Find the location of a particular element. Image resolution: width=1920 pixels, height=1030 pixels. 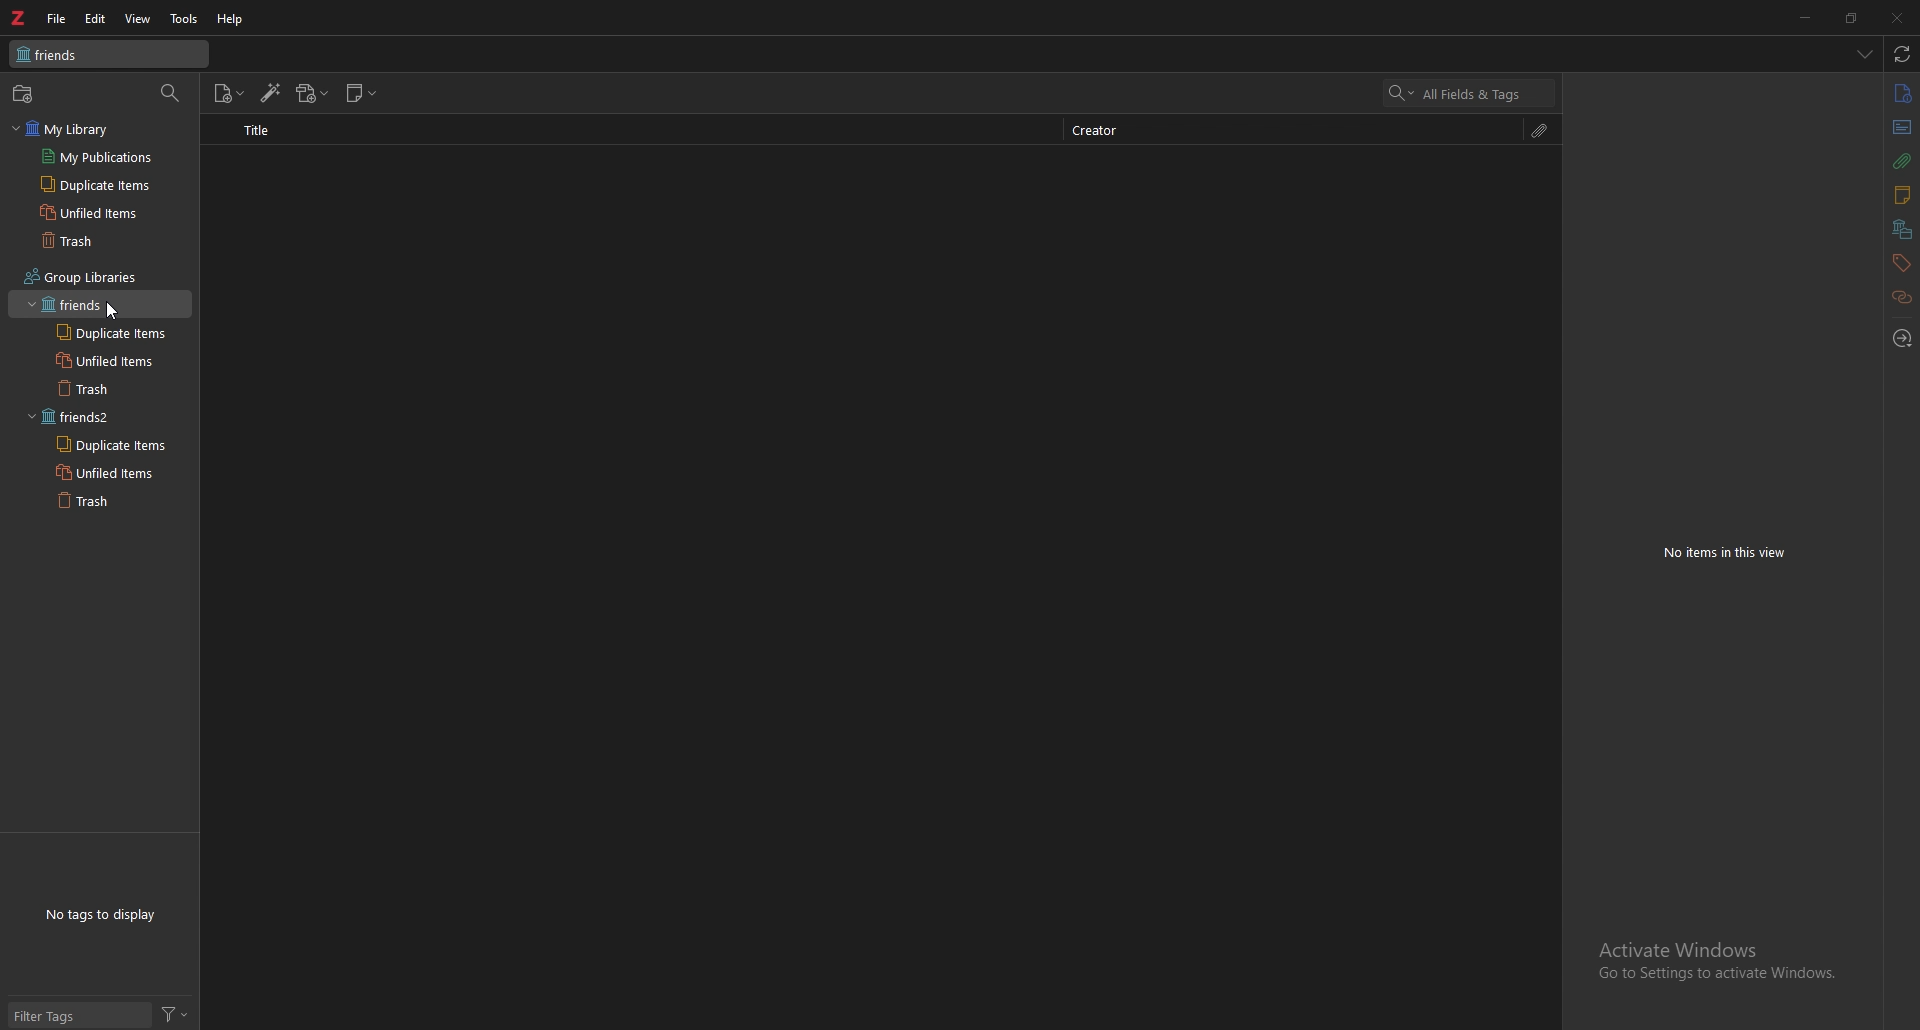

attachments is located at coordinates (1902, 162).